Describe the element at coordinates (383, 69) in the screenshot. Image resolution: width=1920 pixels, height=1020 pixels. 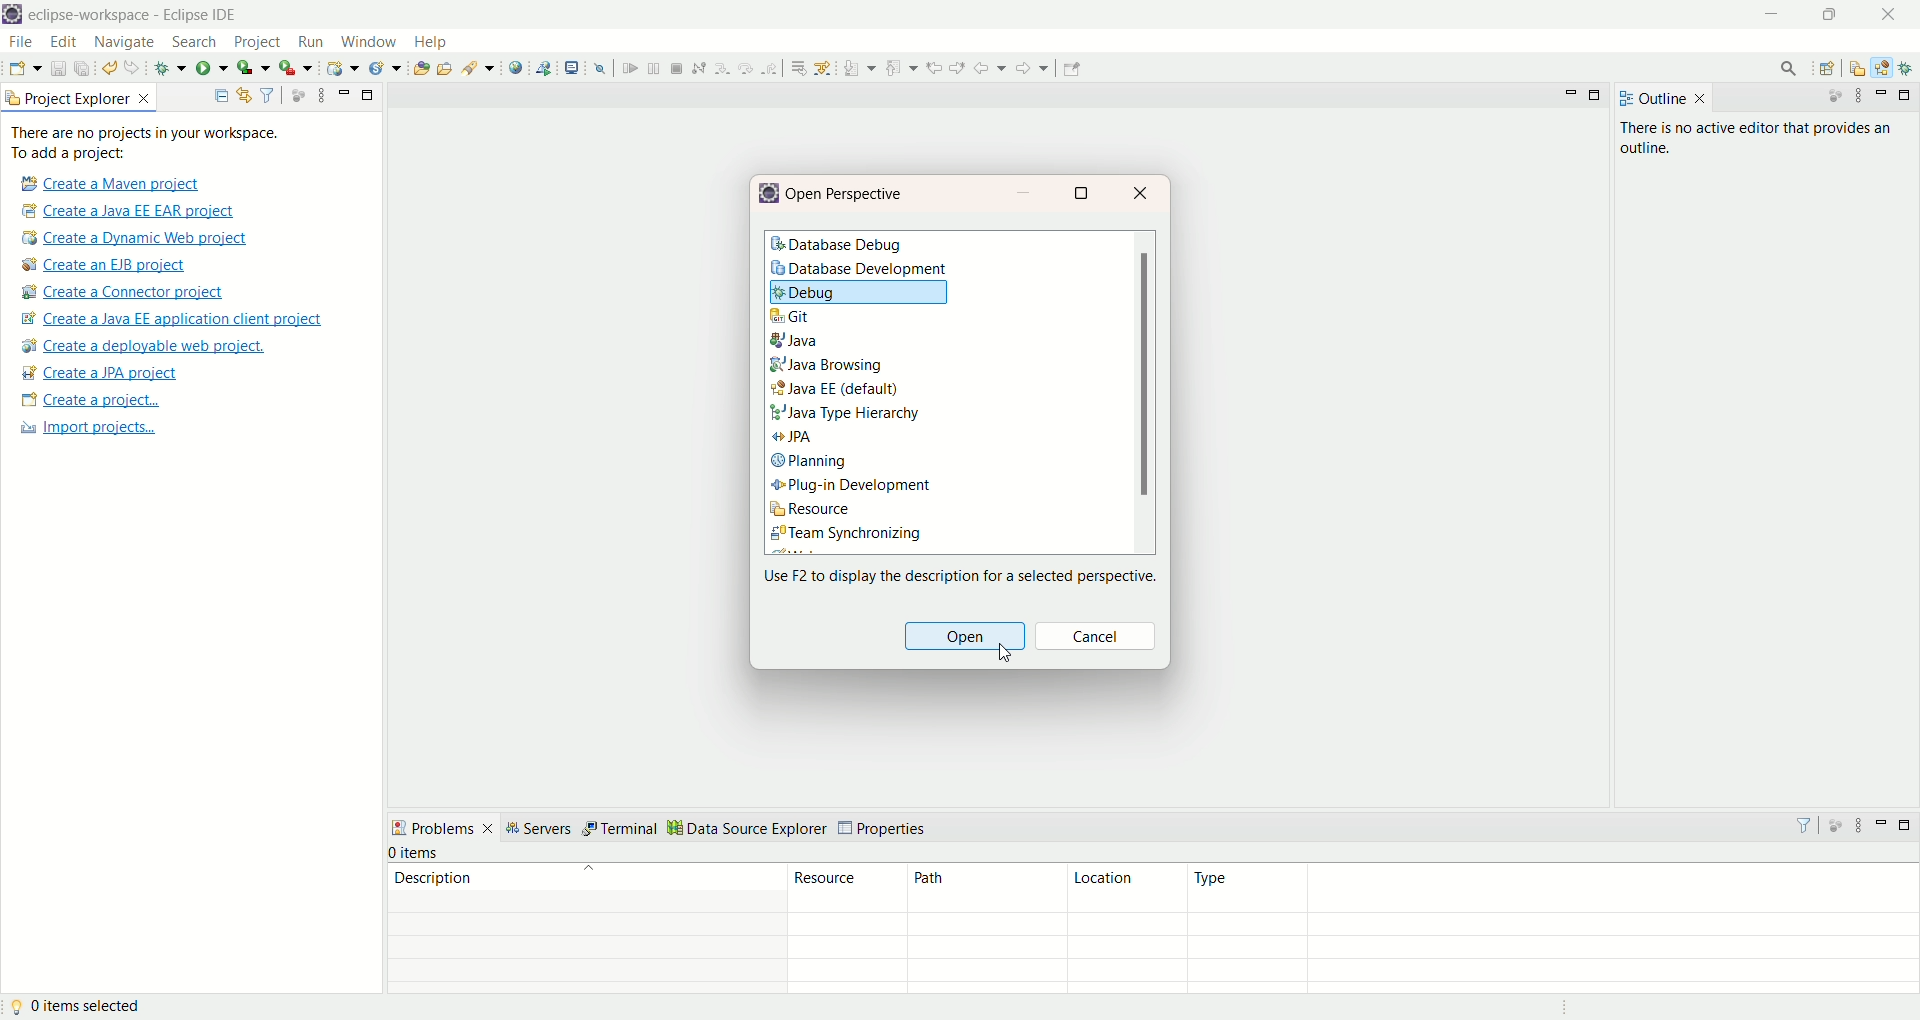
I see `create a new Java servlet` at that location.